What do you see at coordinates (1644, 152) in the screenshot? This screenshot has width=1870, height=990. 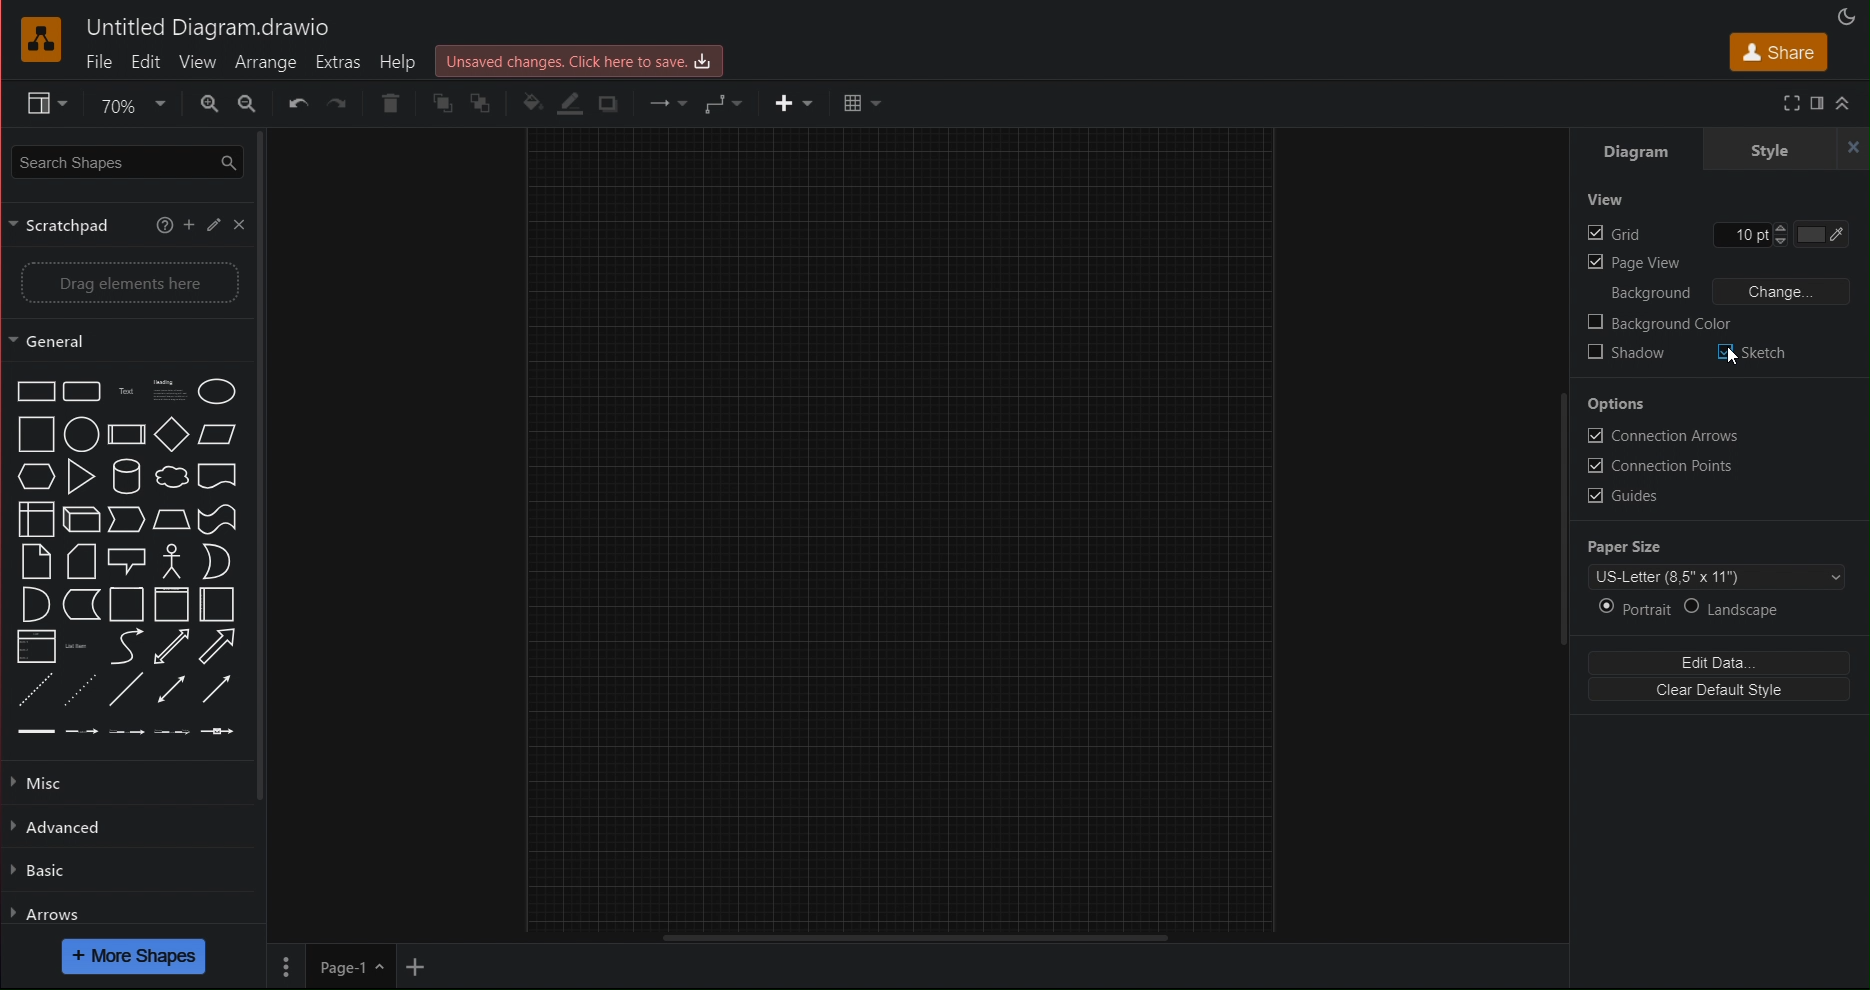 I see `Diagram` at bounding box center [1644, 152].